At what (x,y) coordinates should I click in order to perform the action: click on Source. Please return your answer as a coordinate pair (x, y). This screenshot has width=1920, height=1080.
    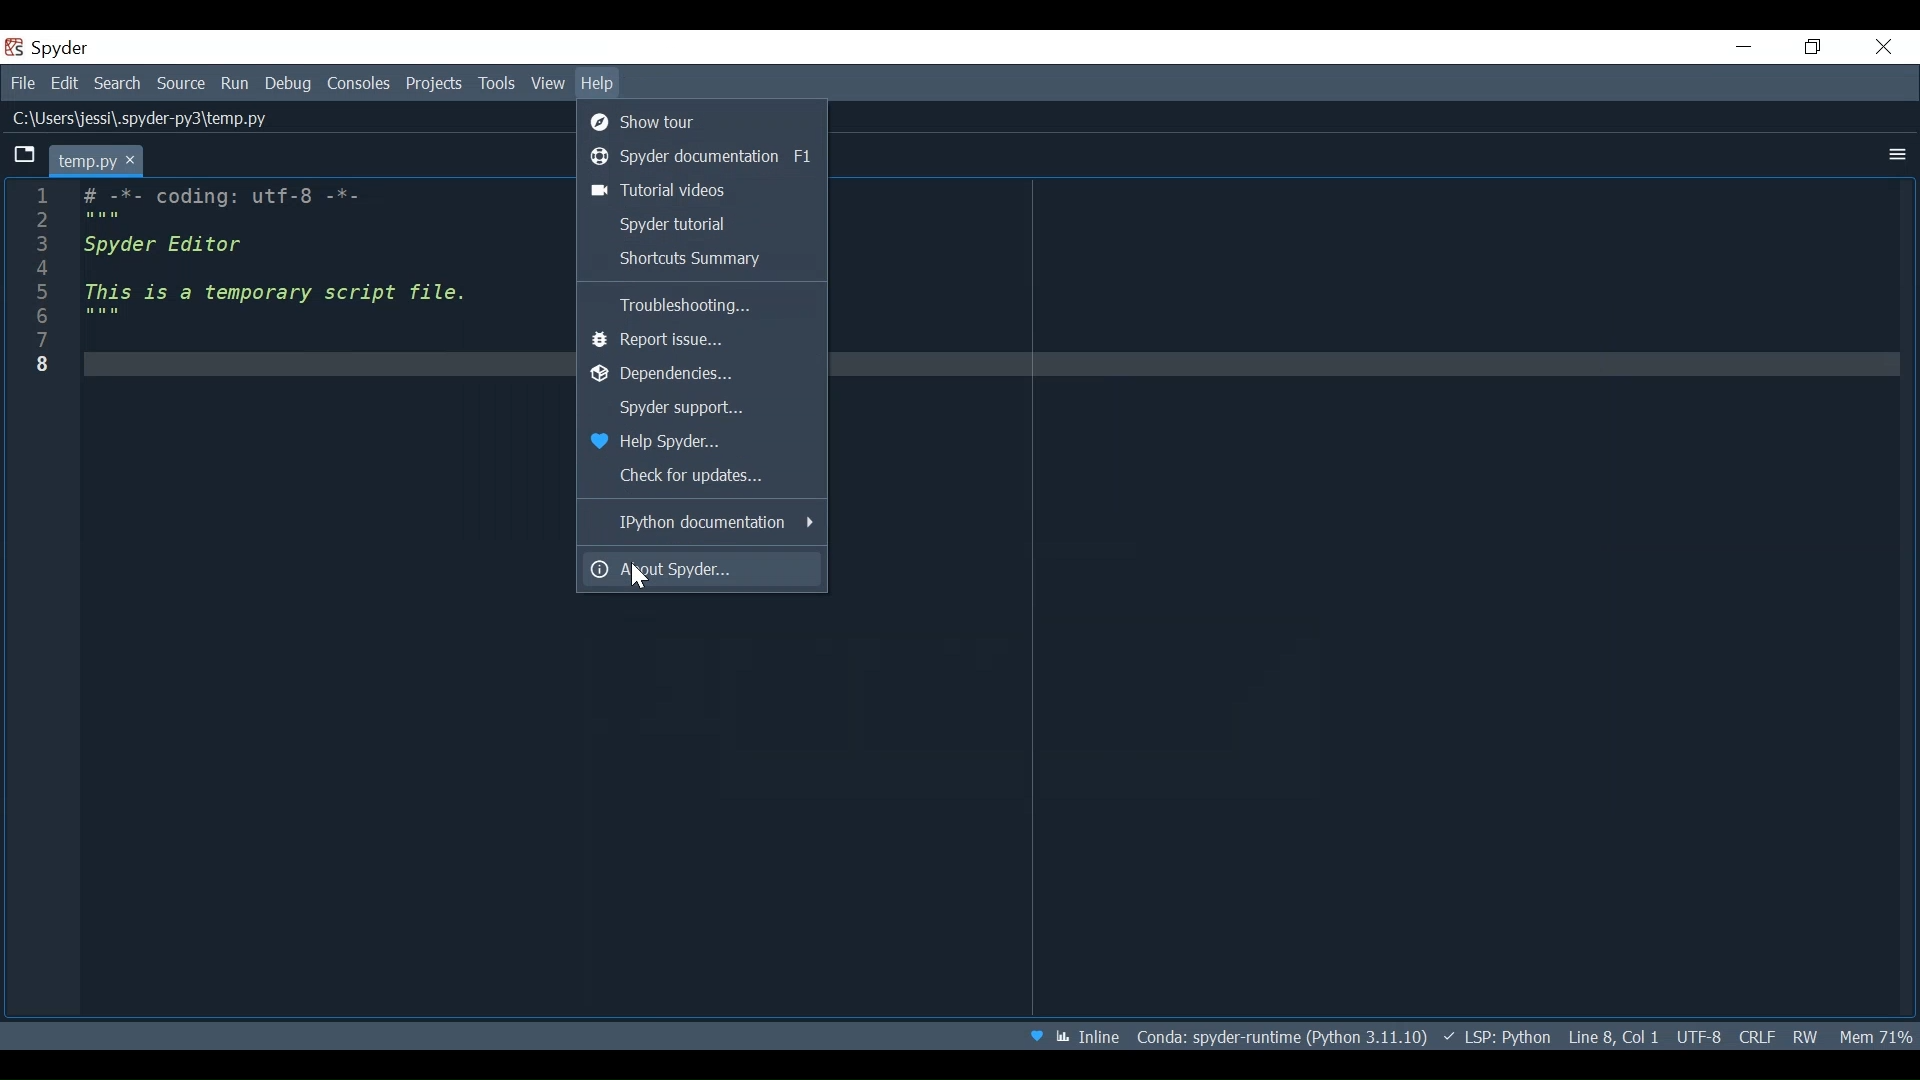
    Looking at the image, I should click on (181, 84).